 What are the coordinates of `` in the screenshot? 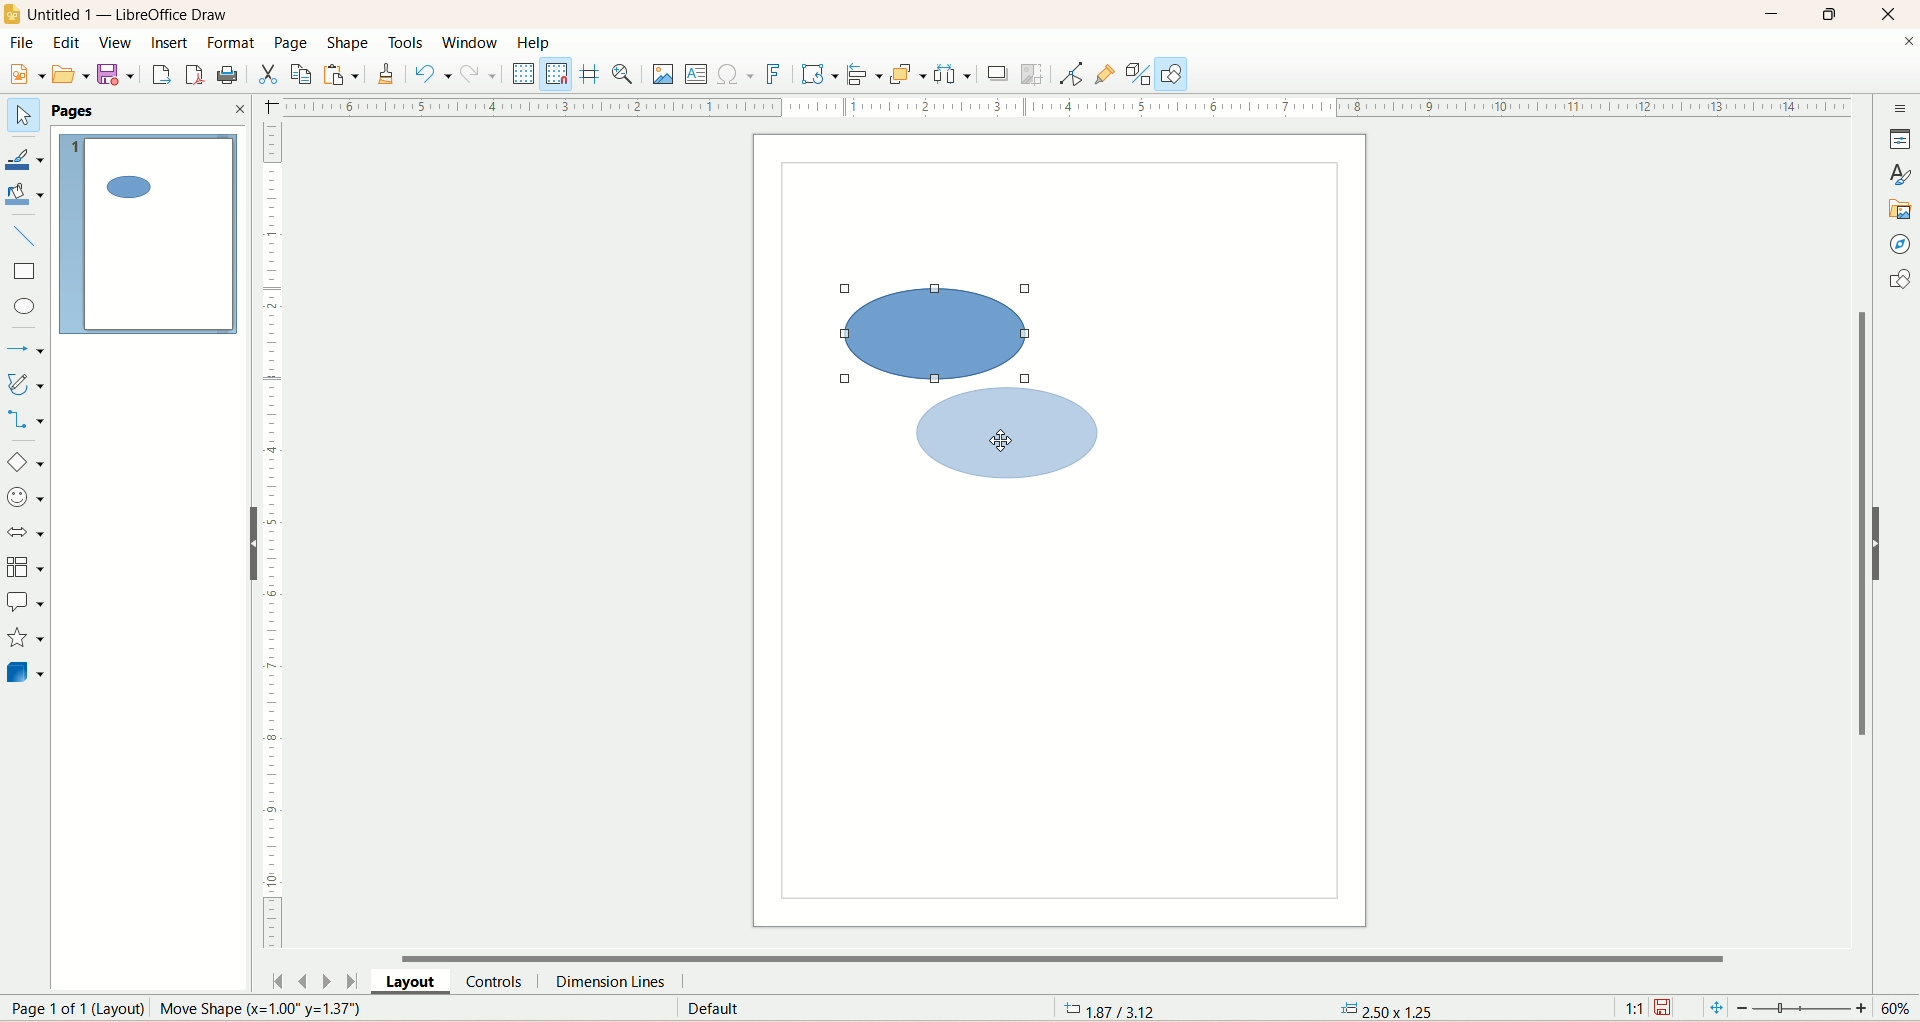 It's located at (663, 74).